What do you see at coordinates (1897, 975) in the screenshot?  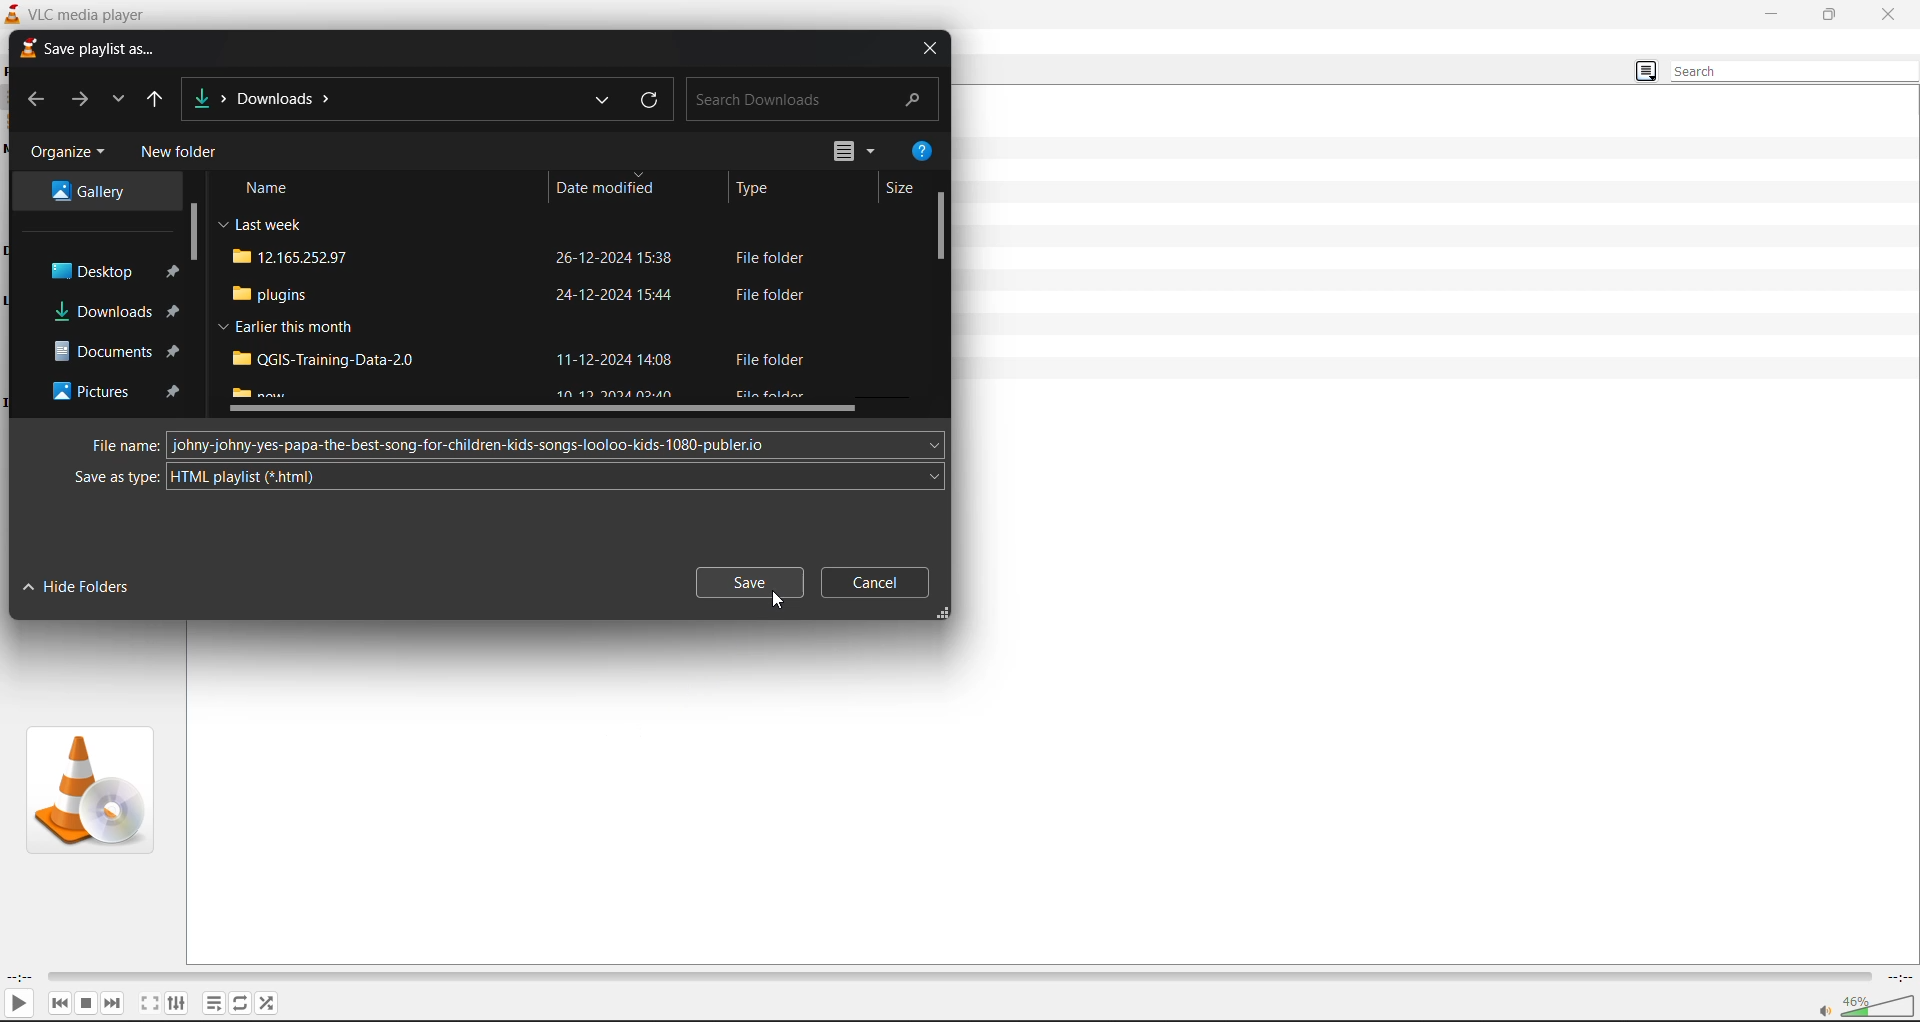 I see `total track time` at bounding box center [1897, 975].